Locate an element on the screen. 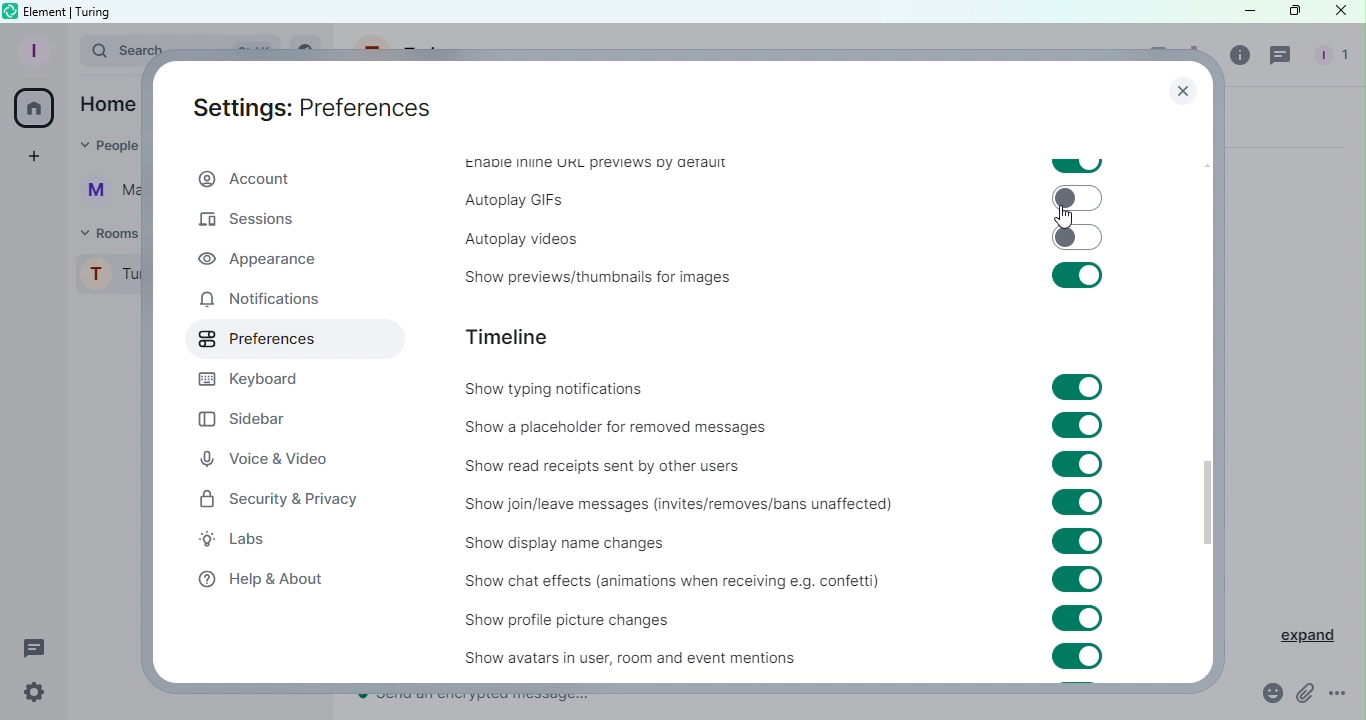 The image size is (1366, 720). Account is located at coordinates (246, 180).